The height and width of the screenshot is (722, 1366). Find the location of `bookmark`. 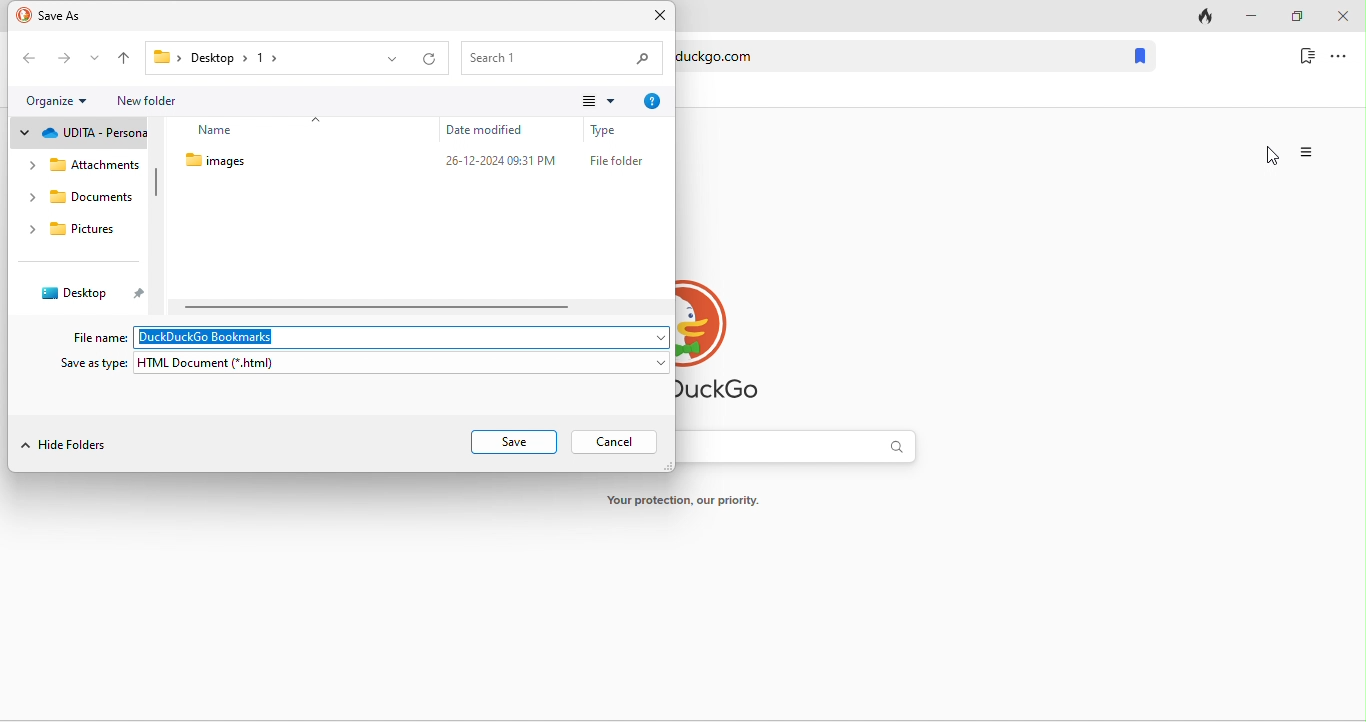

bookmark is located at coordinates (1139, 56).